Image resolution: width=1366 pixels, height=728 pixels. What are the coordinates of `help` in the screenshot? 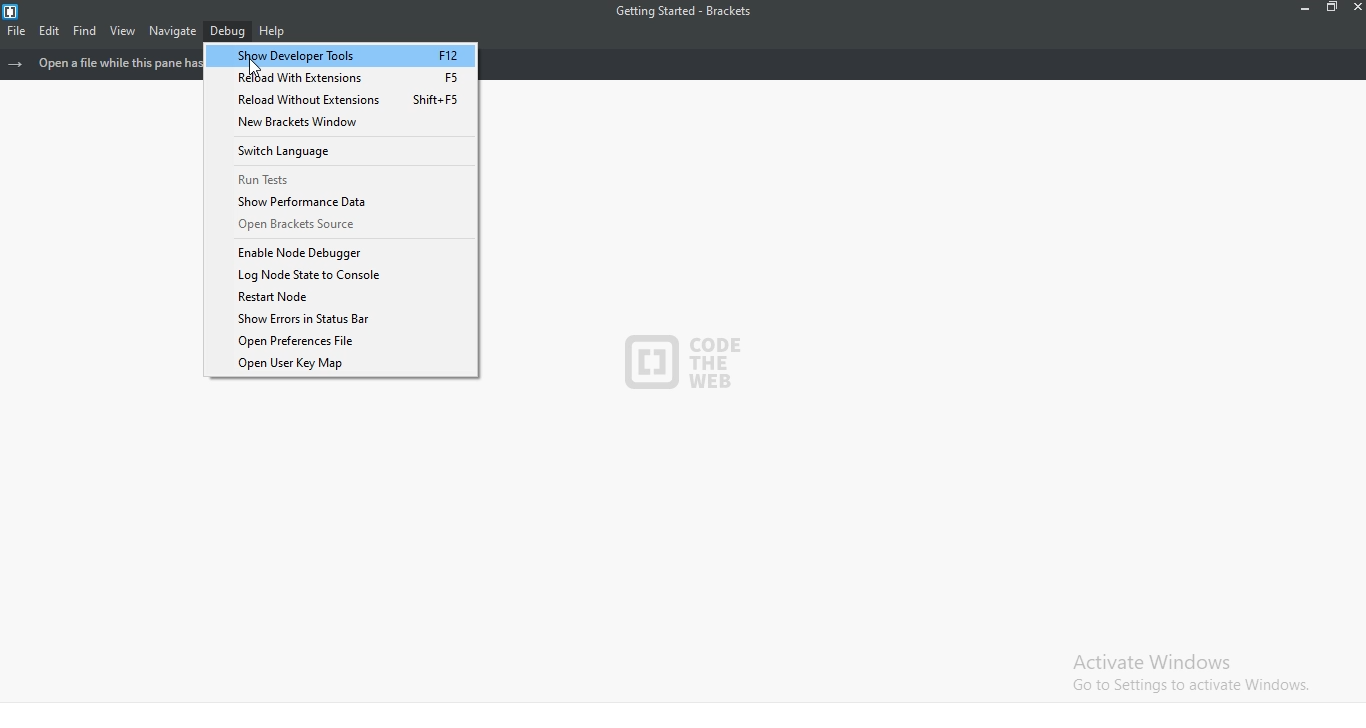 It's located at (273, 30).